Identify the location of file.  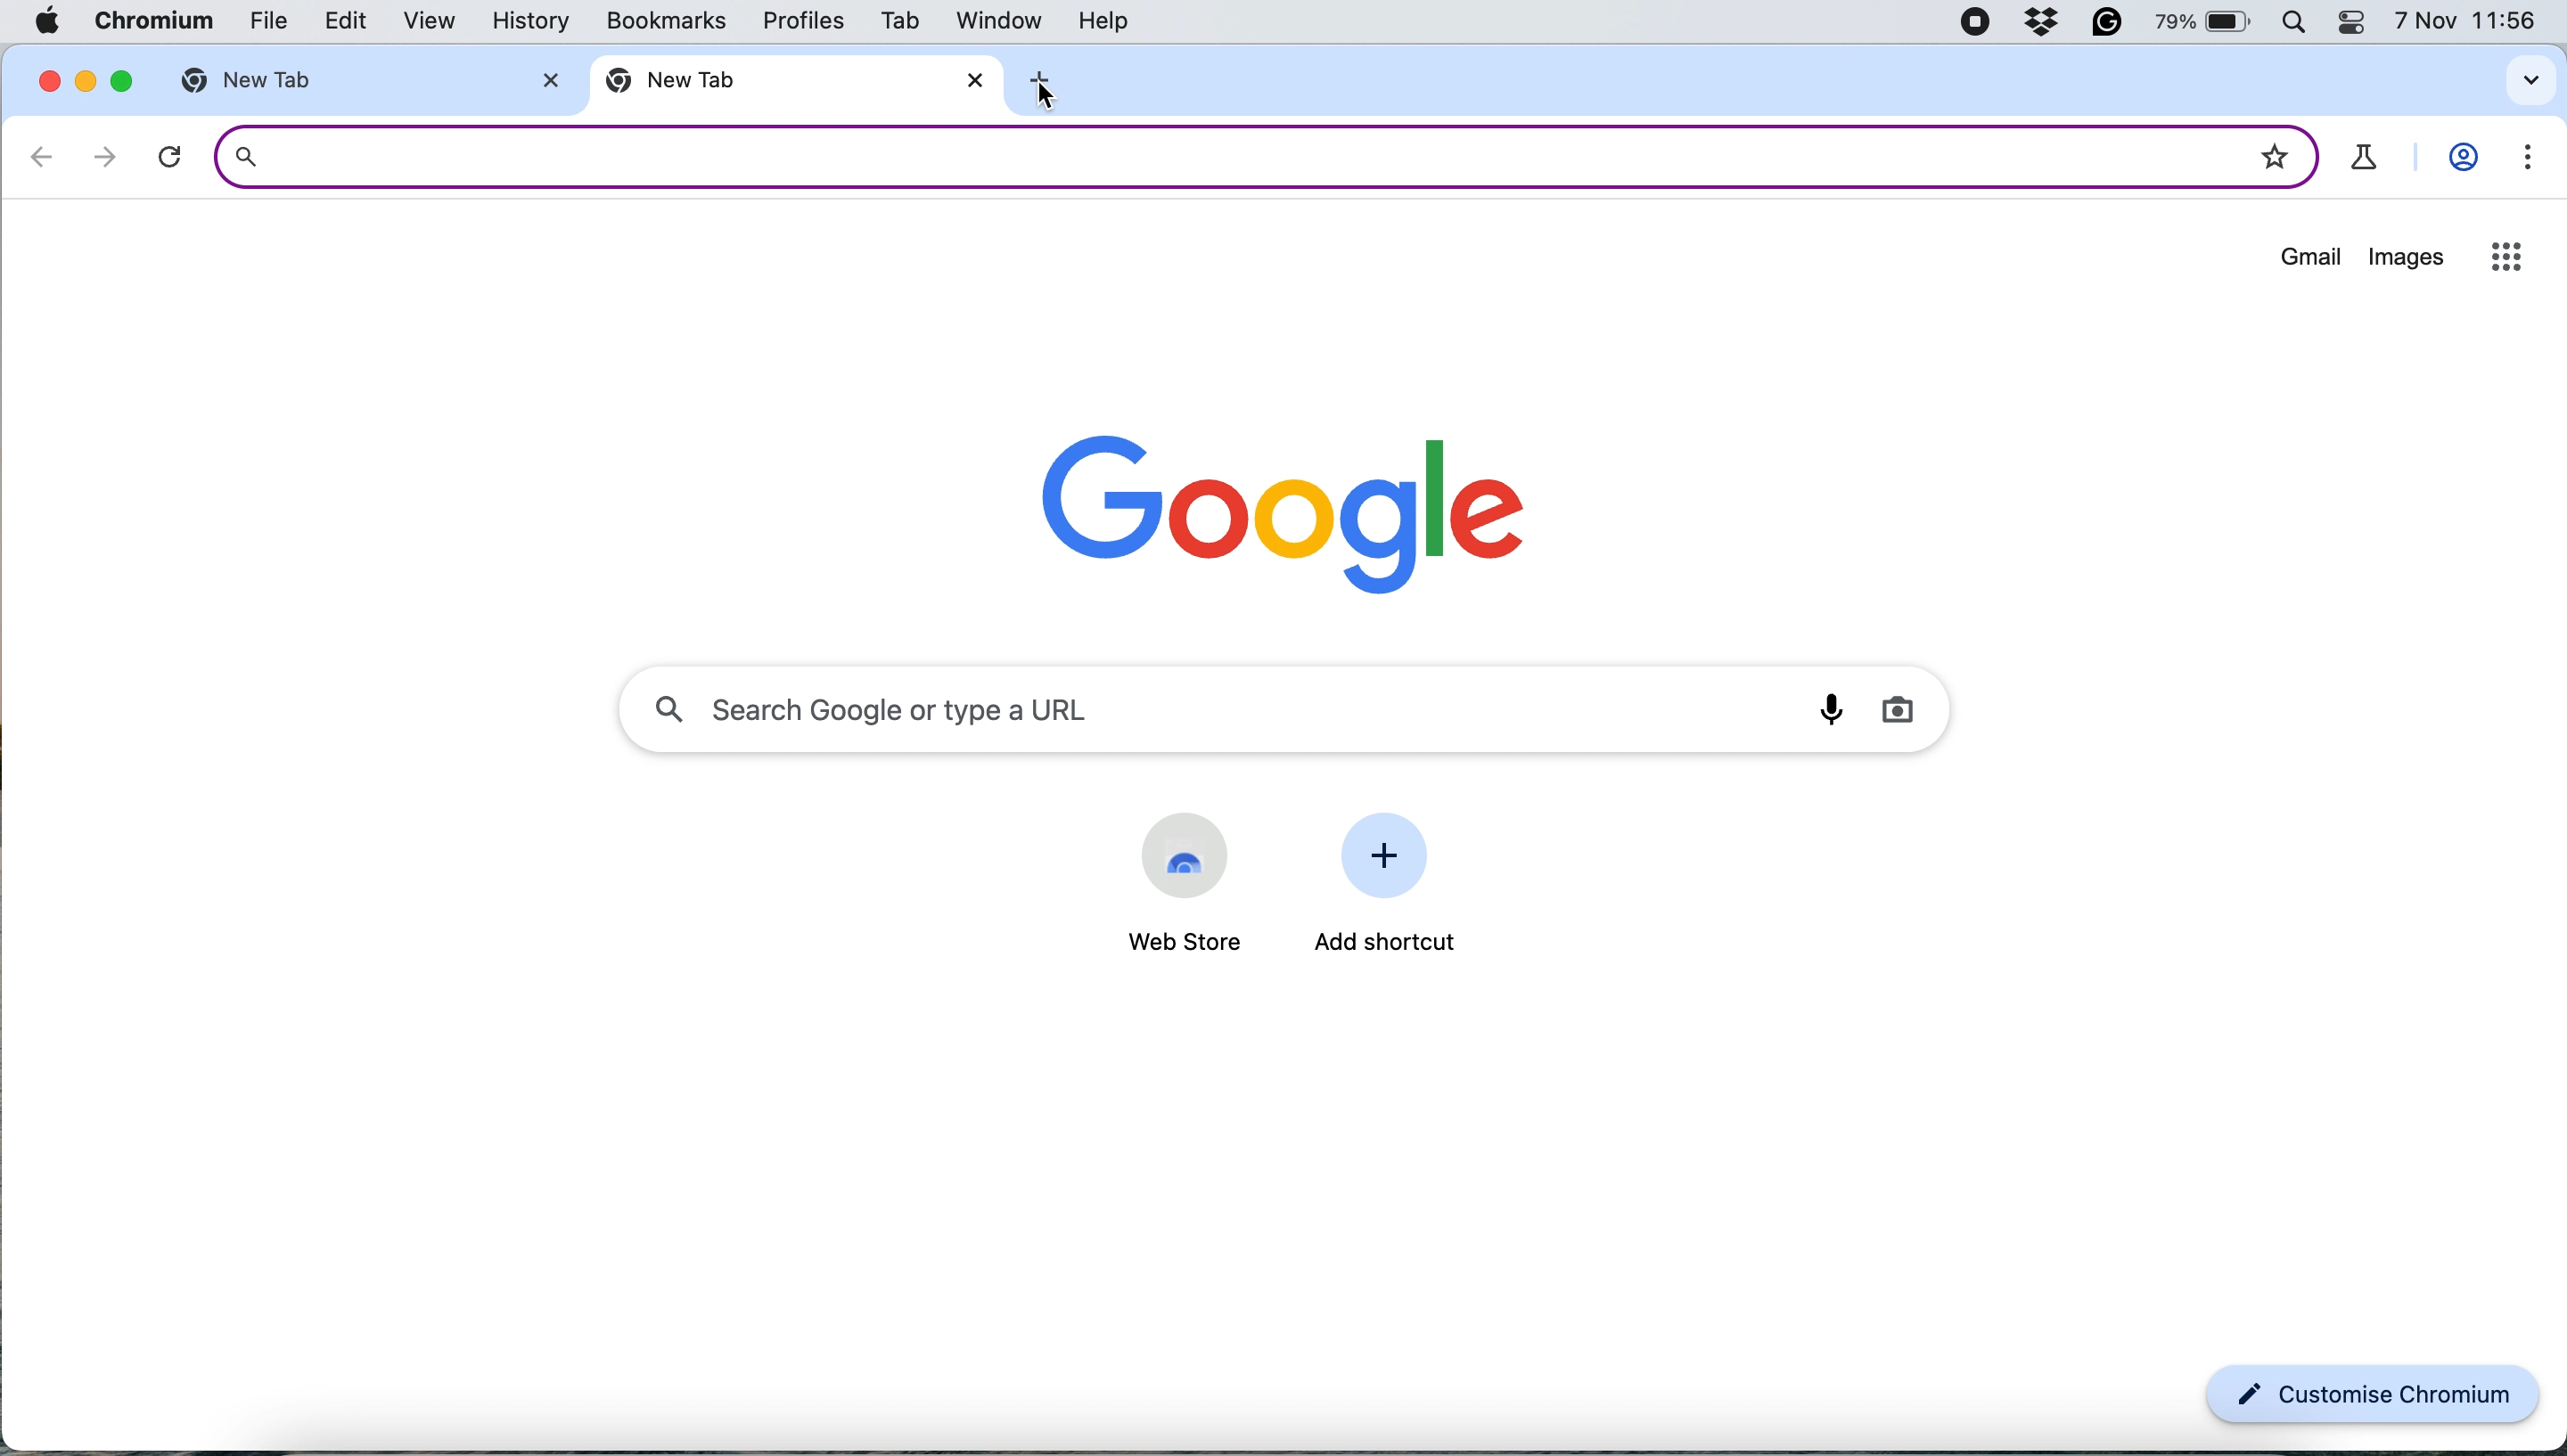
(256, 24).